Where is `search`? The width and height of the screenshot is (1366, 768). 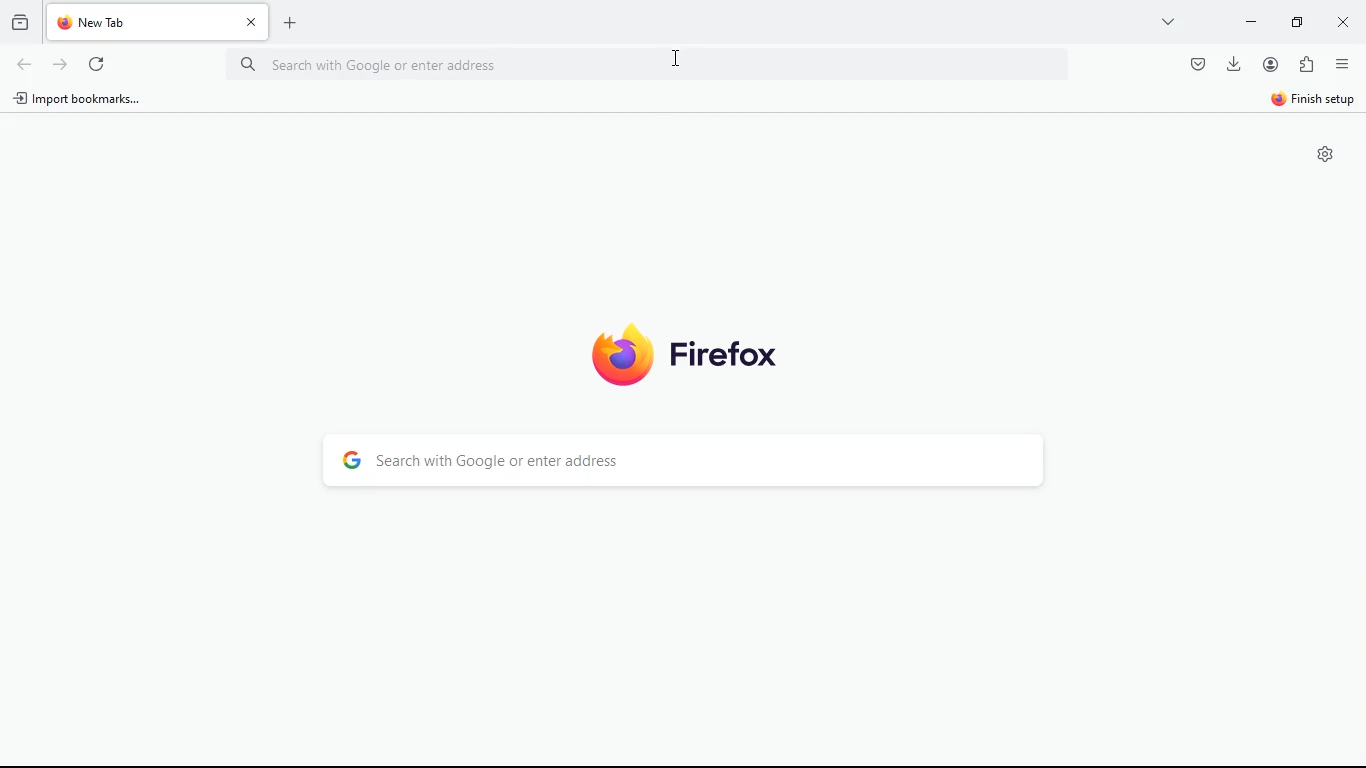
search is located at coordinates (679, 459).